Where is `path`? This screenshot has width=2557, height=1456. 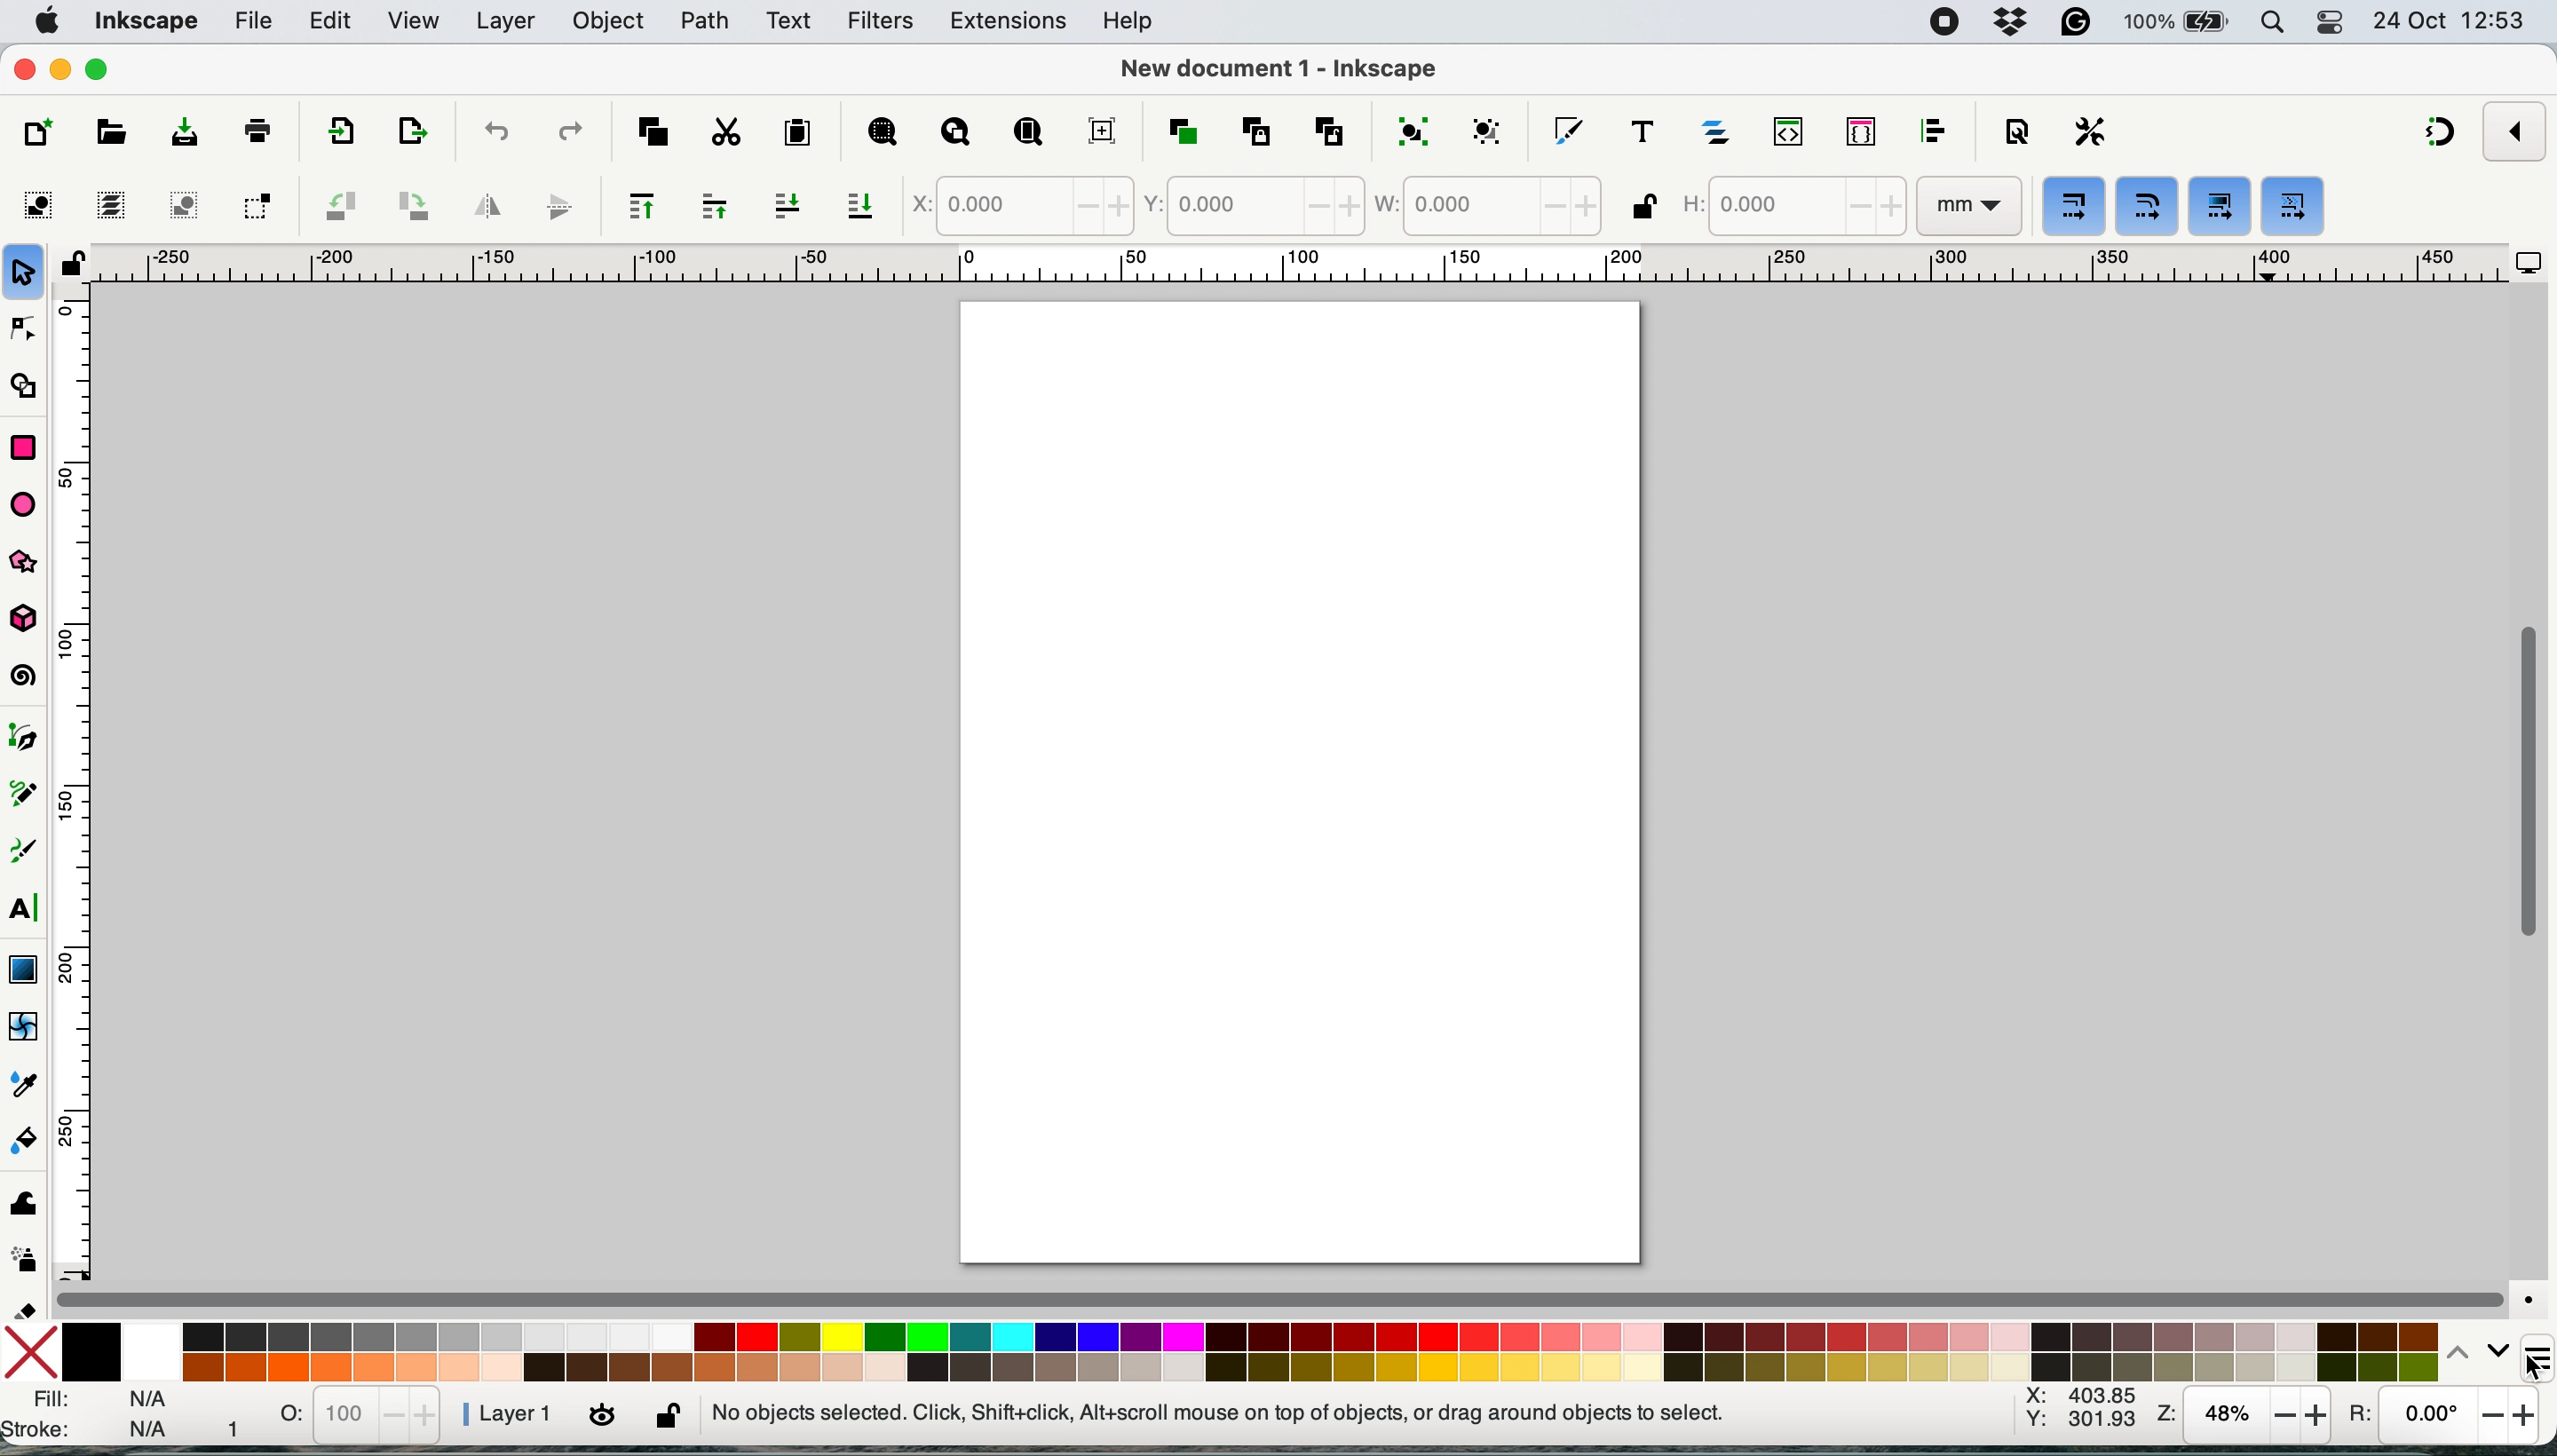
path is located at coordinates (707, 26).